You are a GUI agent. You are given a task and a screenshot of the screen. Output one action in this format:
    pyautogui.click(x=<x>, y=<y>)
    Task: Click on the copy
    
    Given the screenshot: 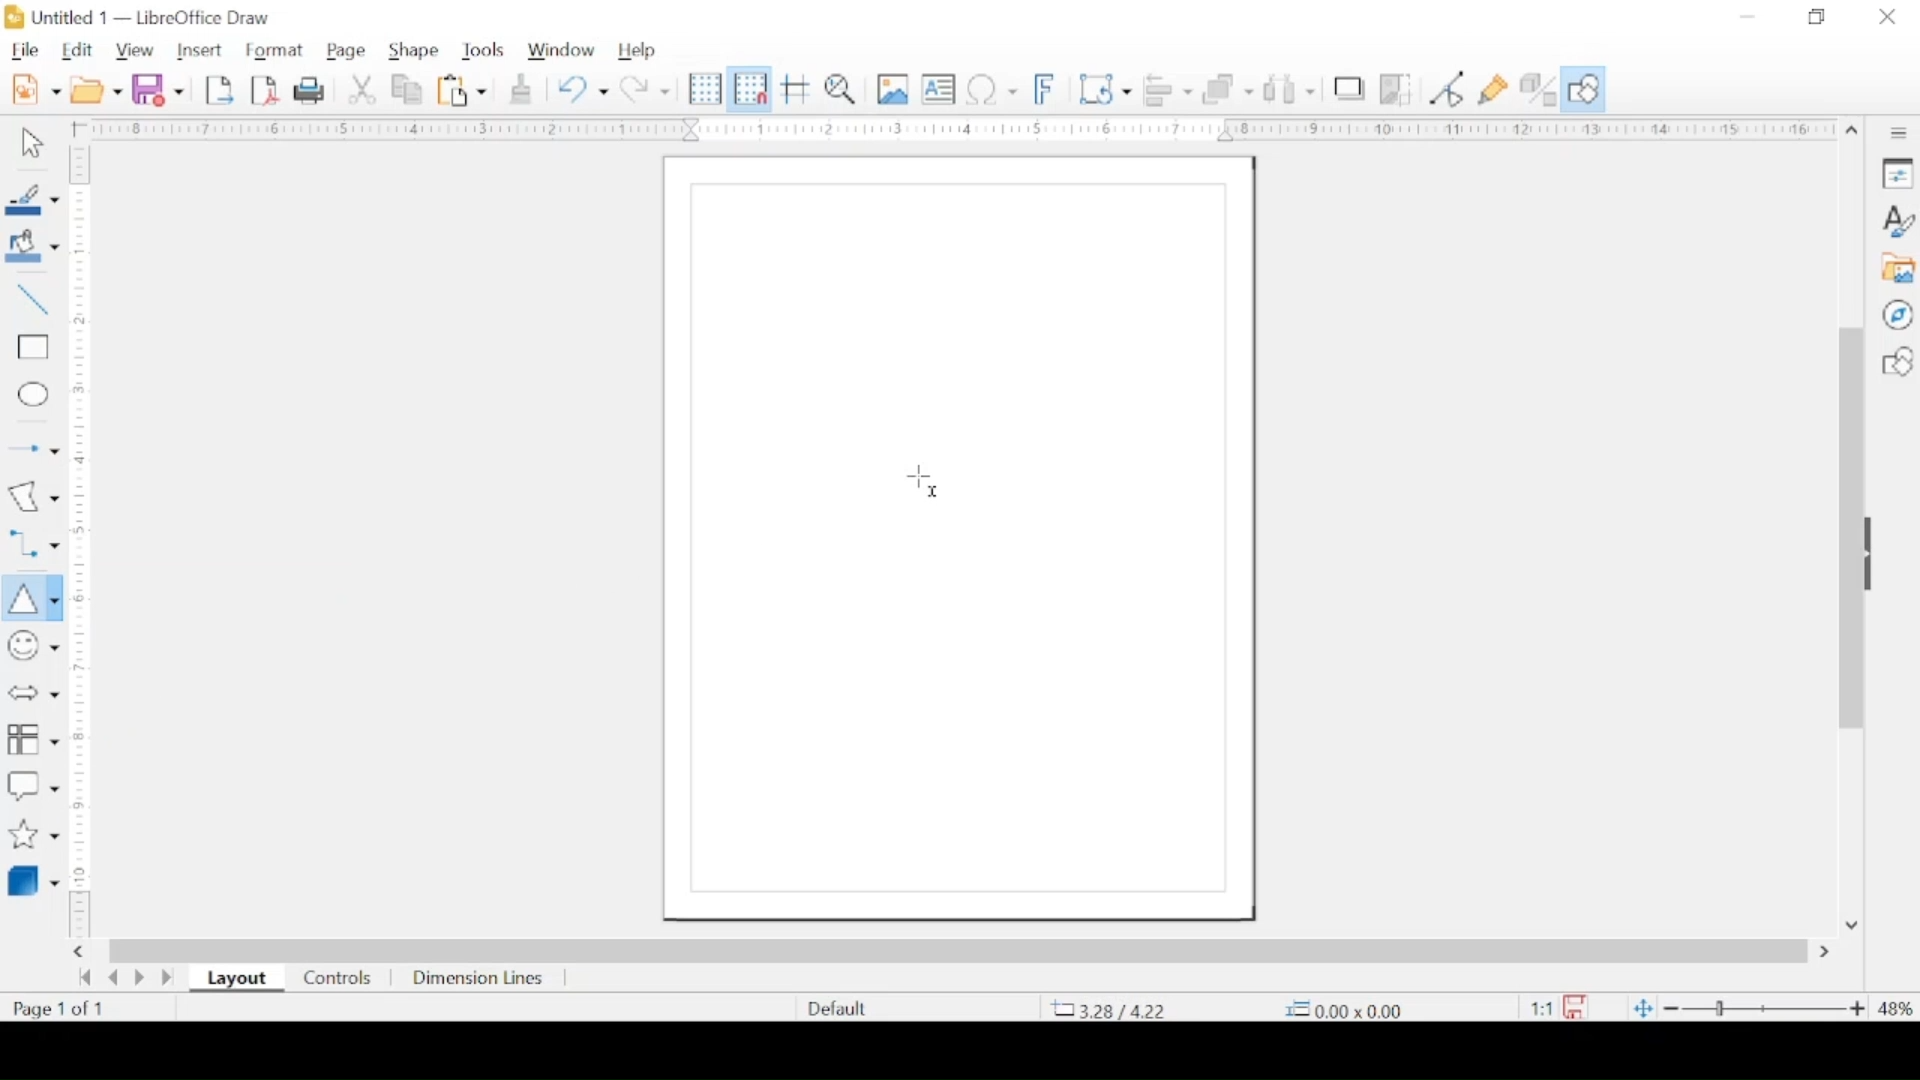 What is the action you would take?
    pyautogui.click(x=409, y=91)
    